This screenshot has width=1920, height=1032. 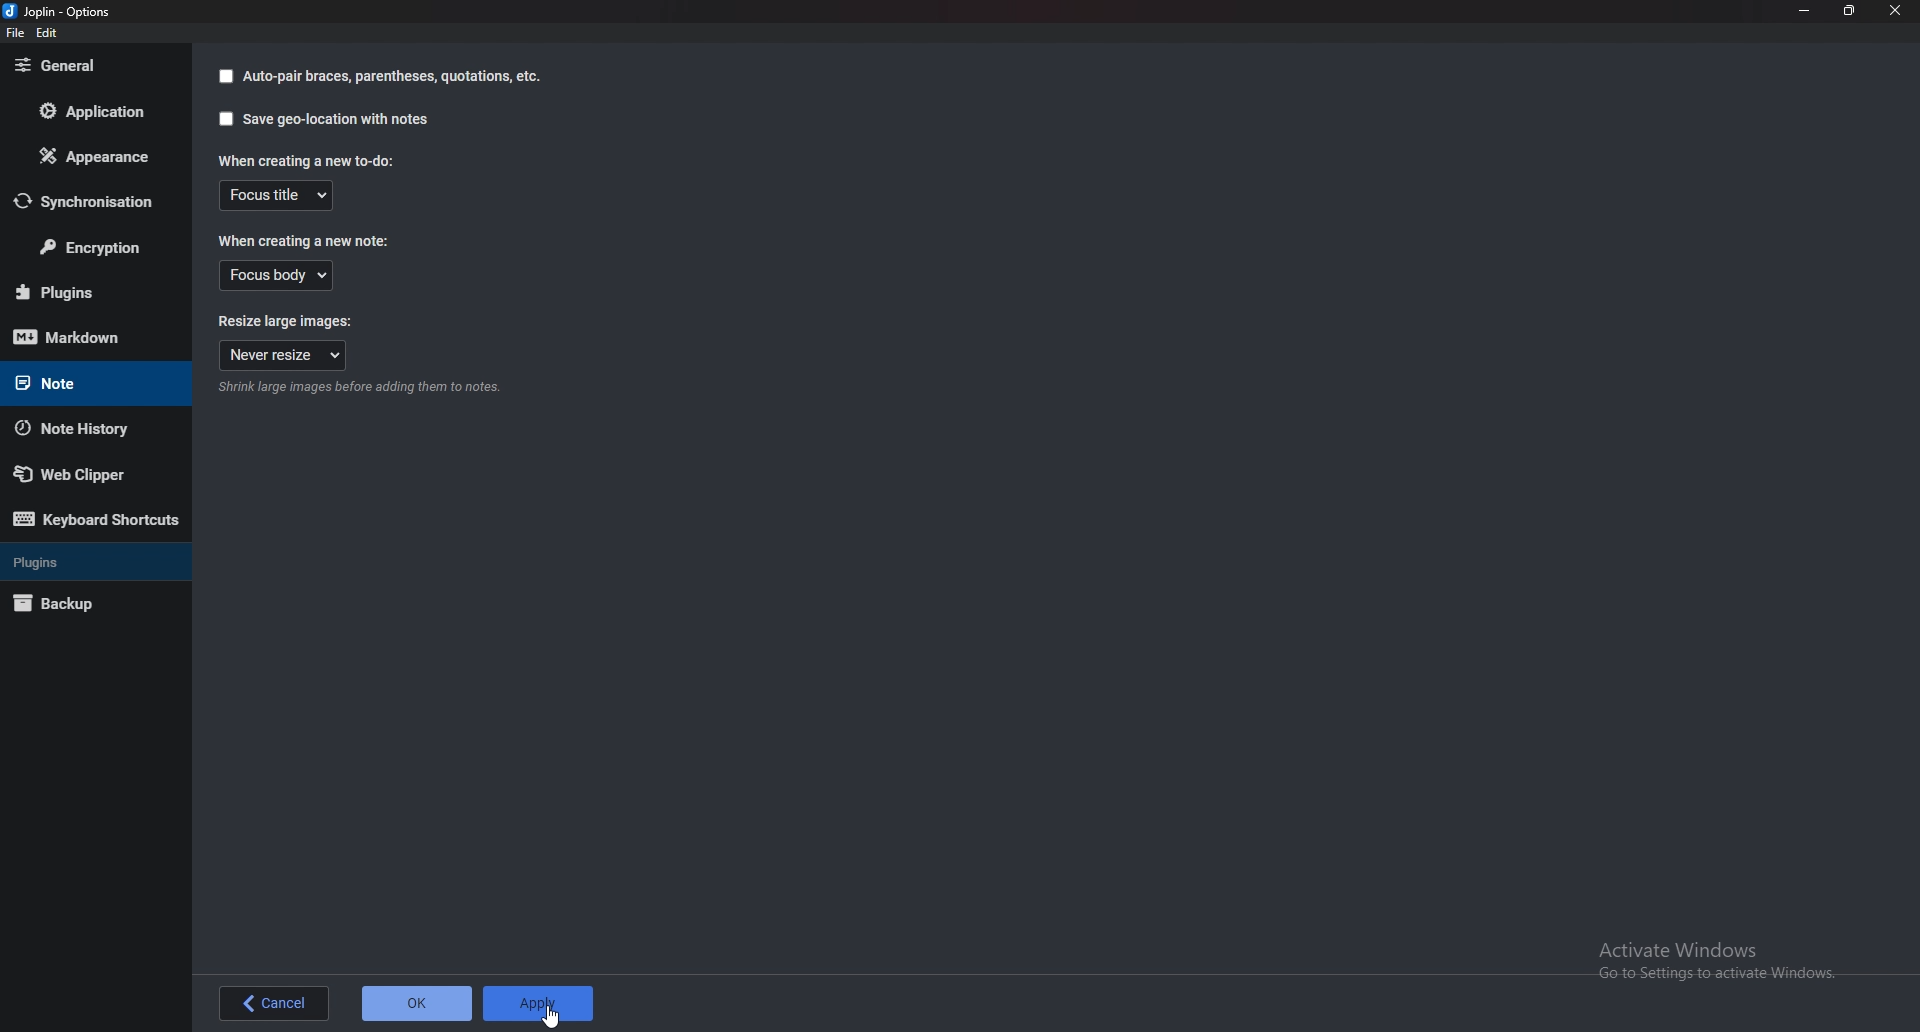 I want to click on note, so click(x=86, y=382).